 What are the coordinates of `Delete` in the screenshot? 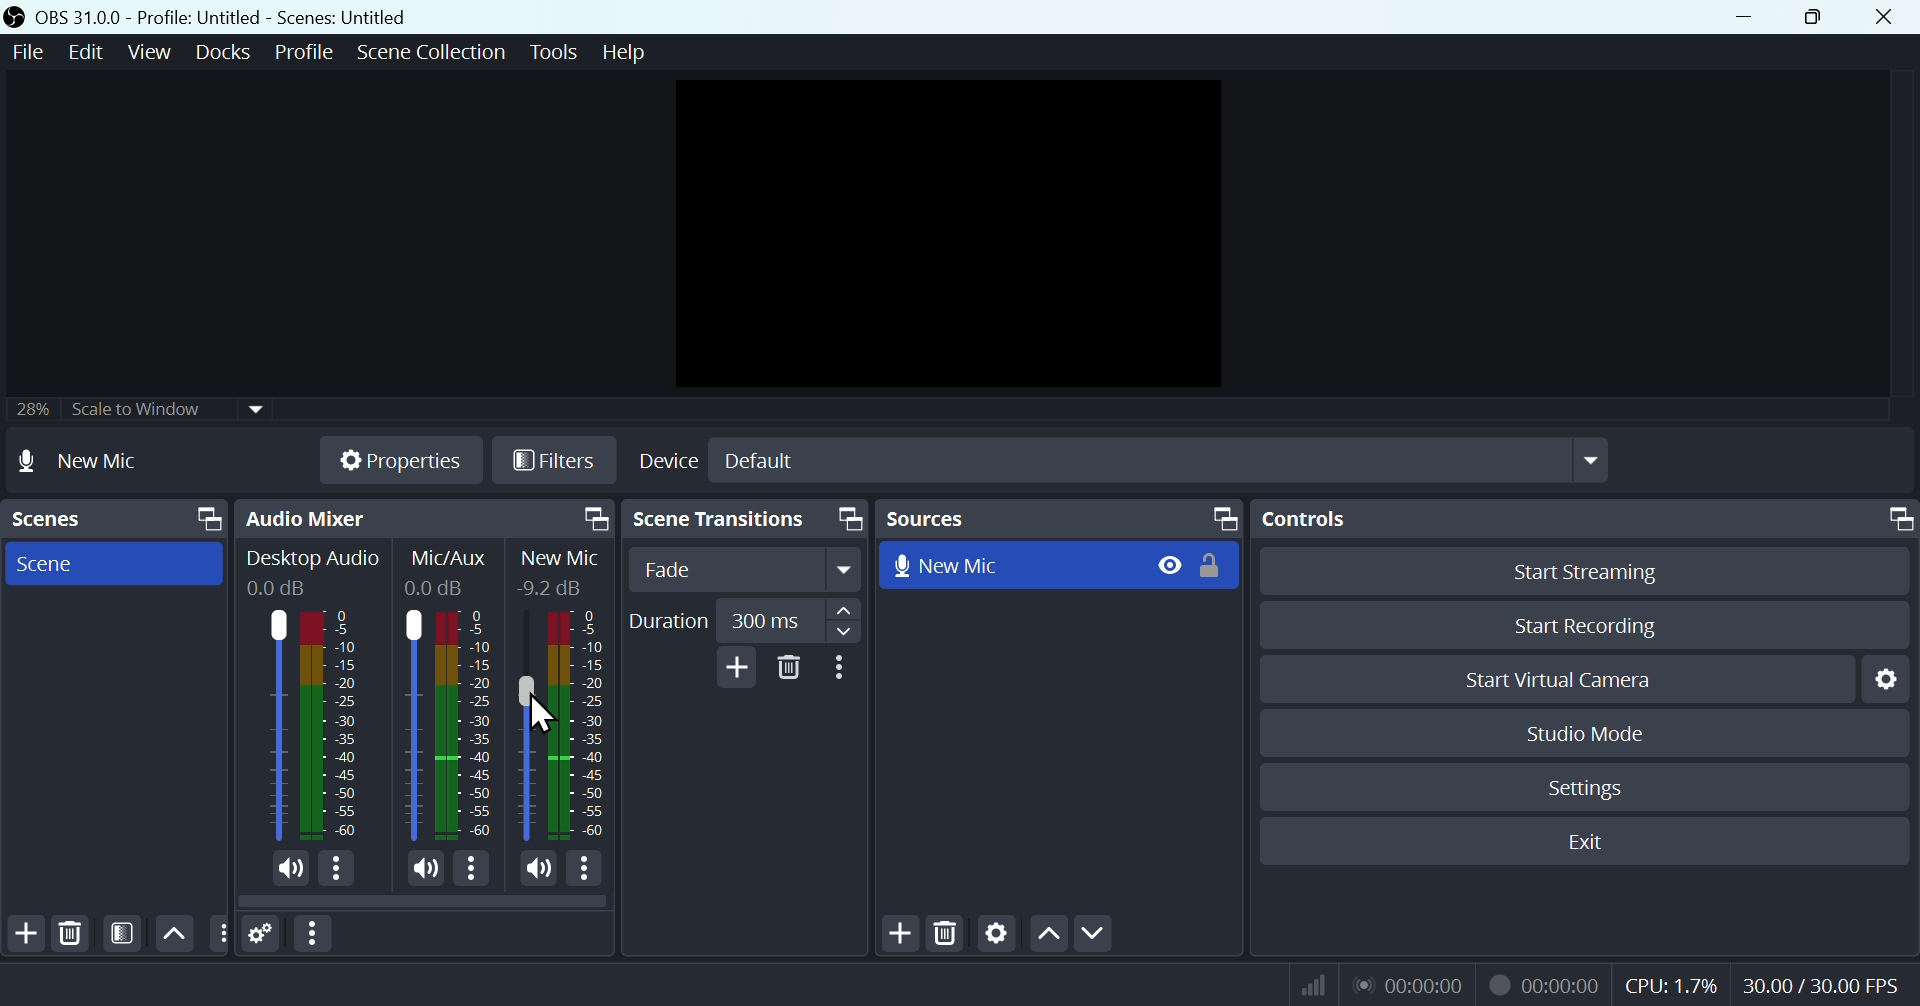 It's located at (948, 936).